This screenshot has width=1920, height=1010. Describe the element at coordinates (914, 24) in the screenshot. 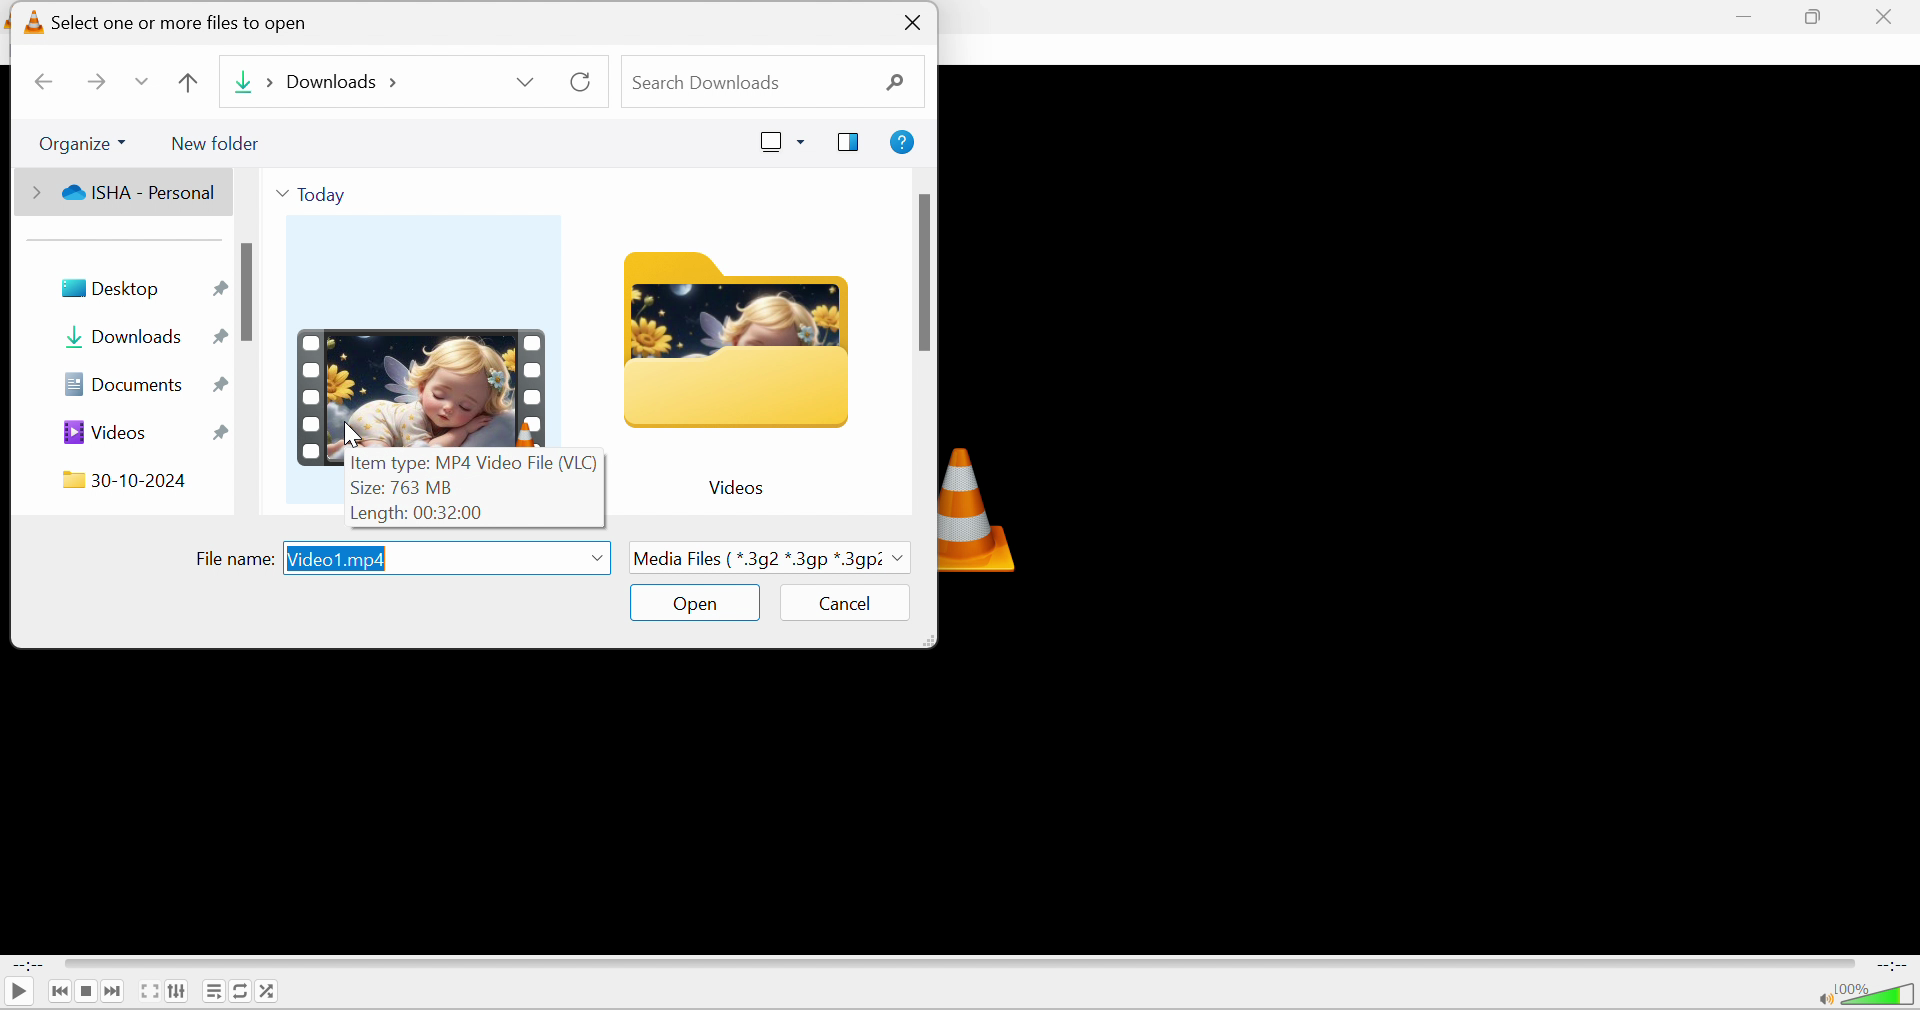

I see `Close` at that location.